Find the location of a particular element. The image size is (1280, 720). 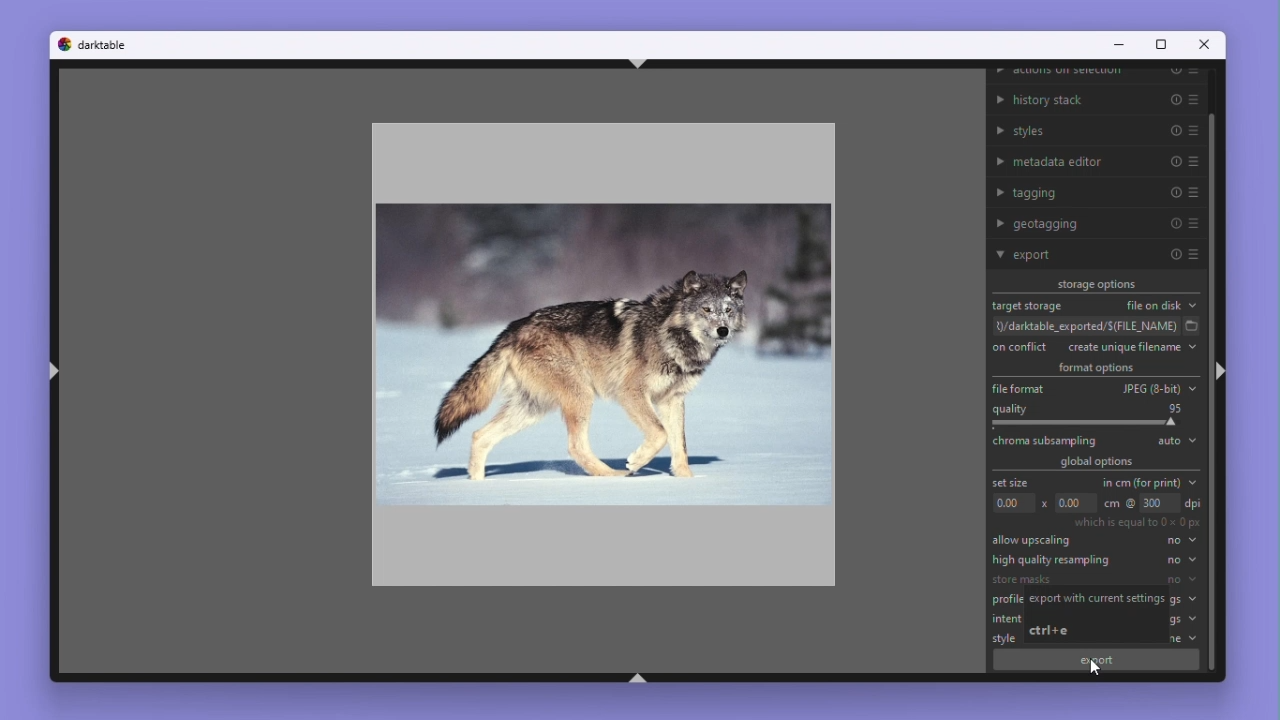

Styles is located at coordinates (1099, 131).